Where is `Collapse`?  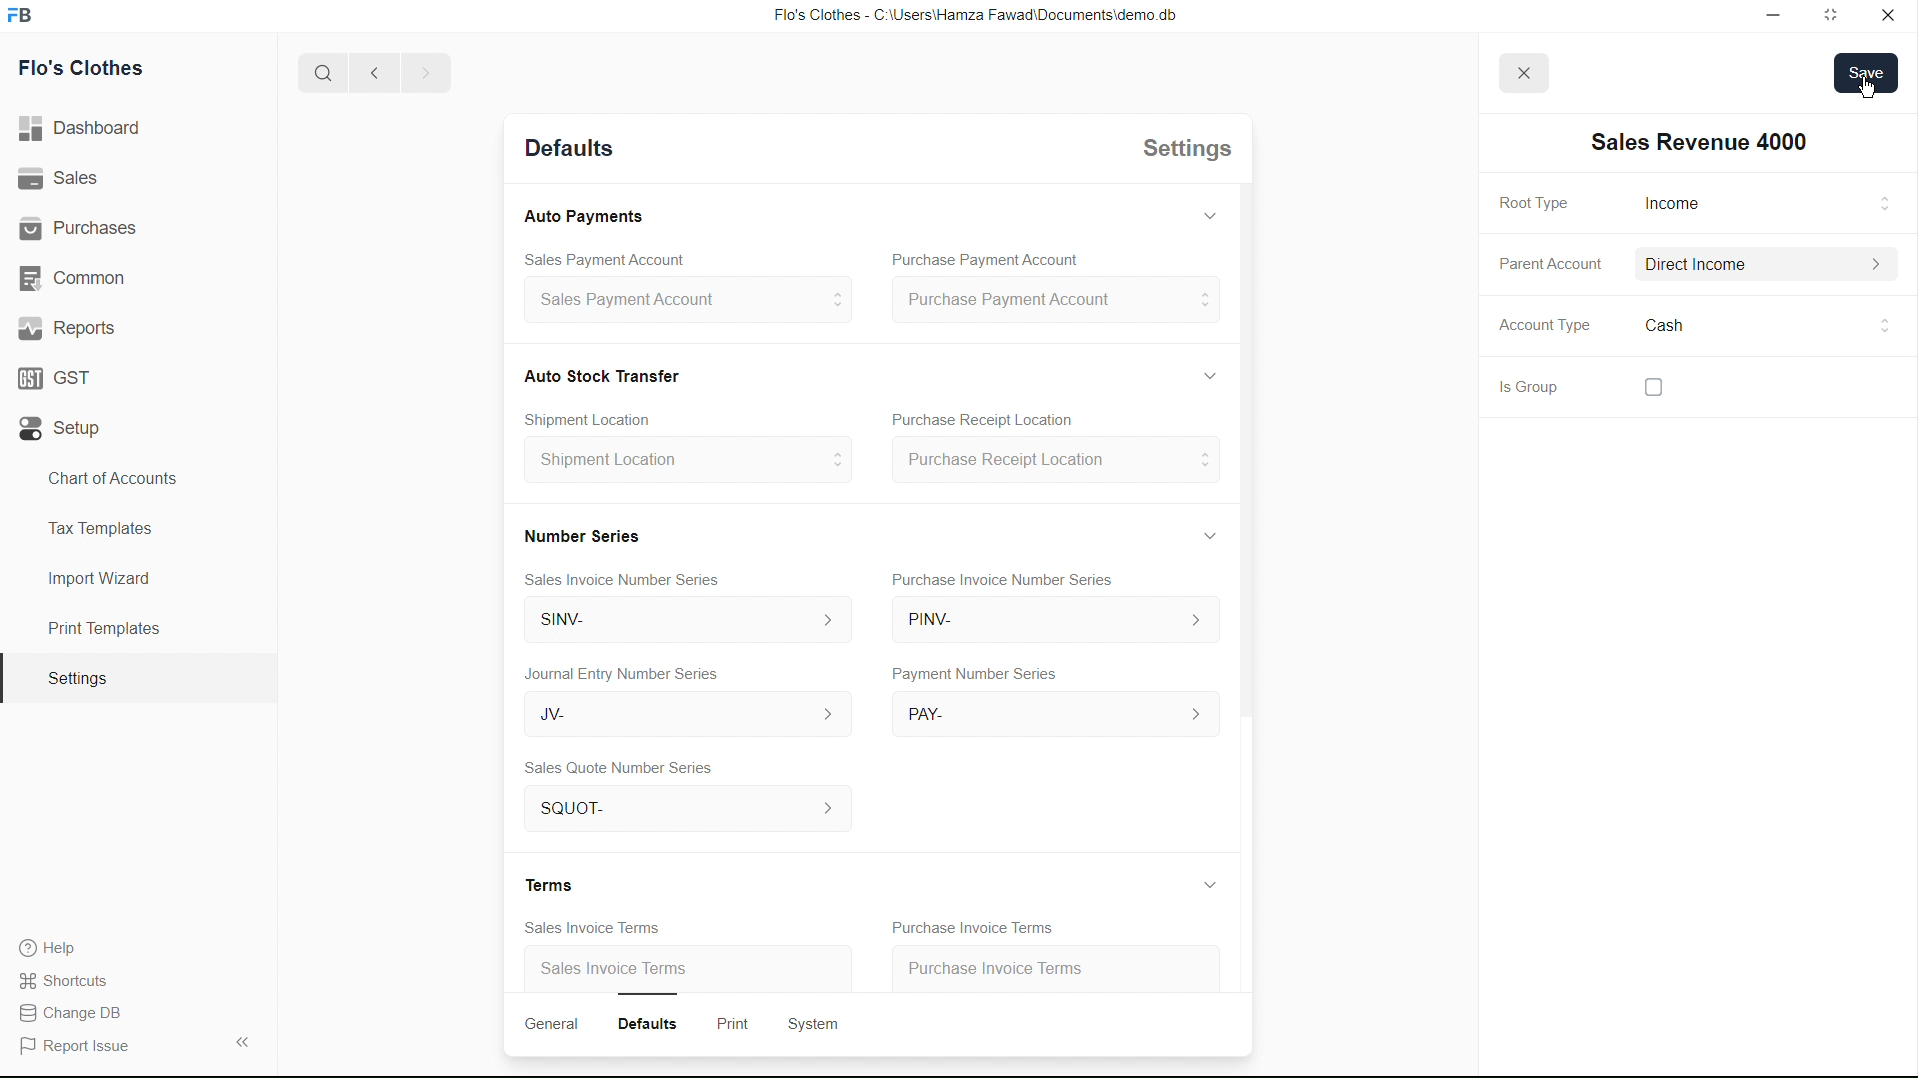 Collapse is located at coordinates (241, 1041).